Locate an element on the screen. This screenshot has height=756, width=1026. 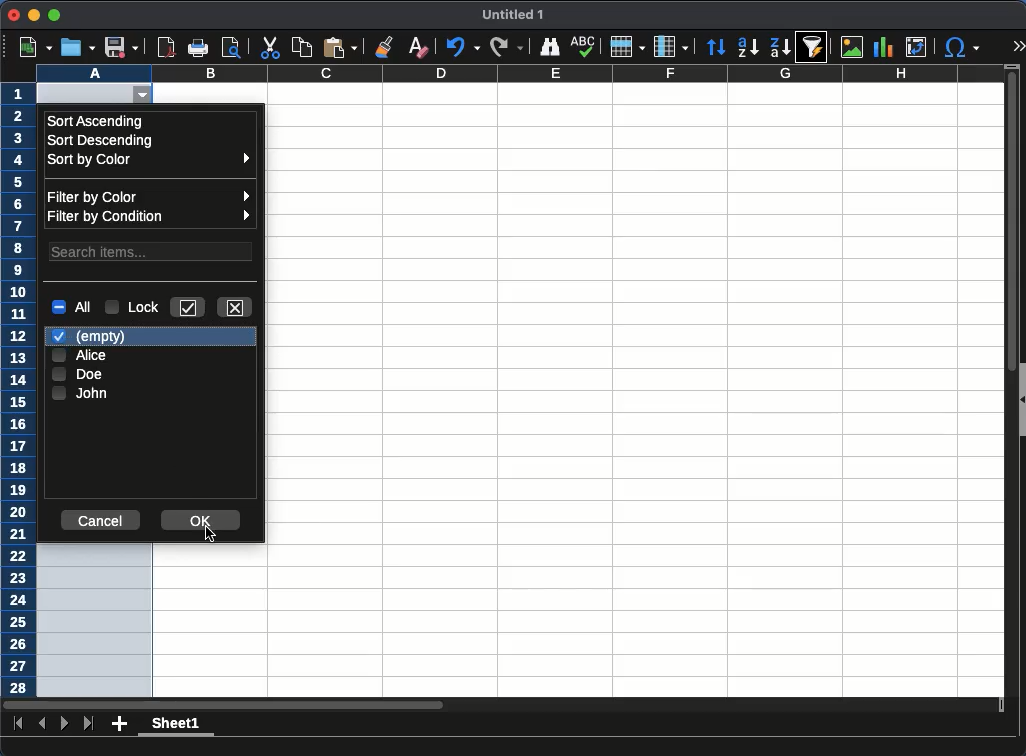
undo is located at coordinates (461, 48).